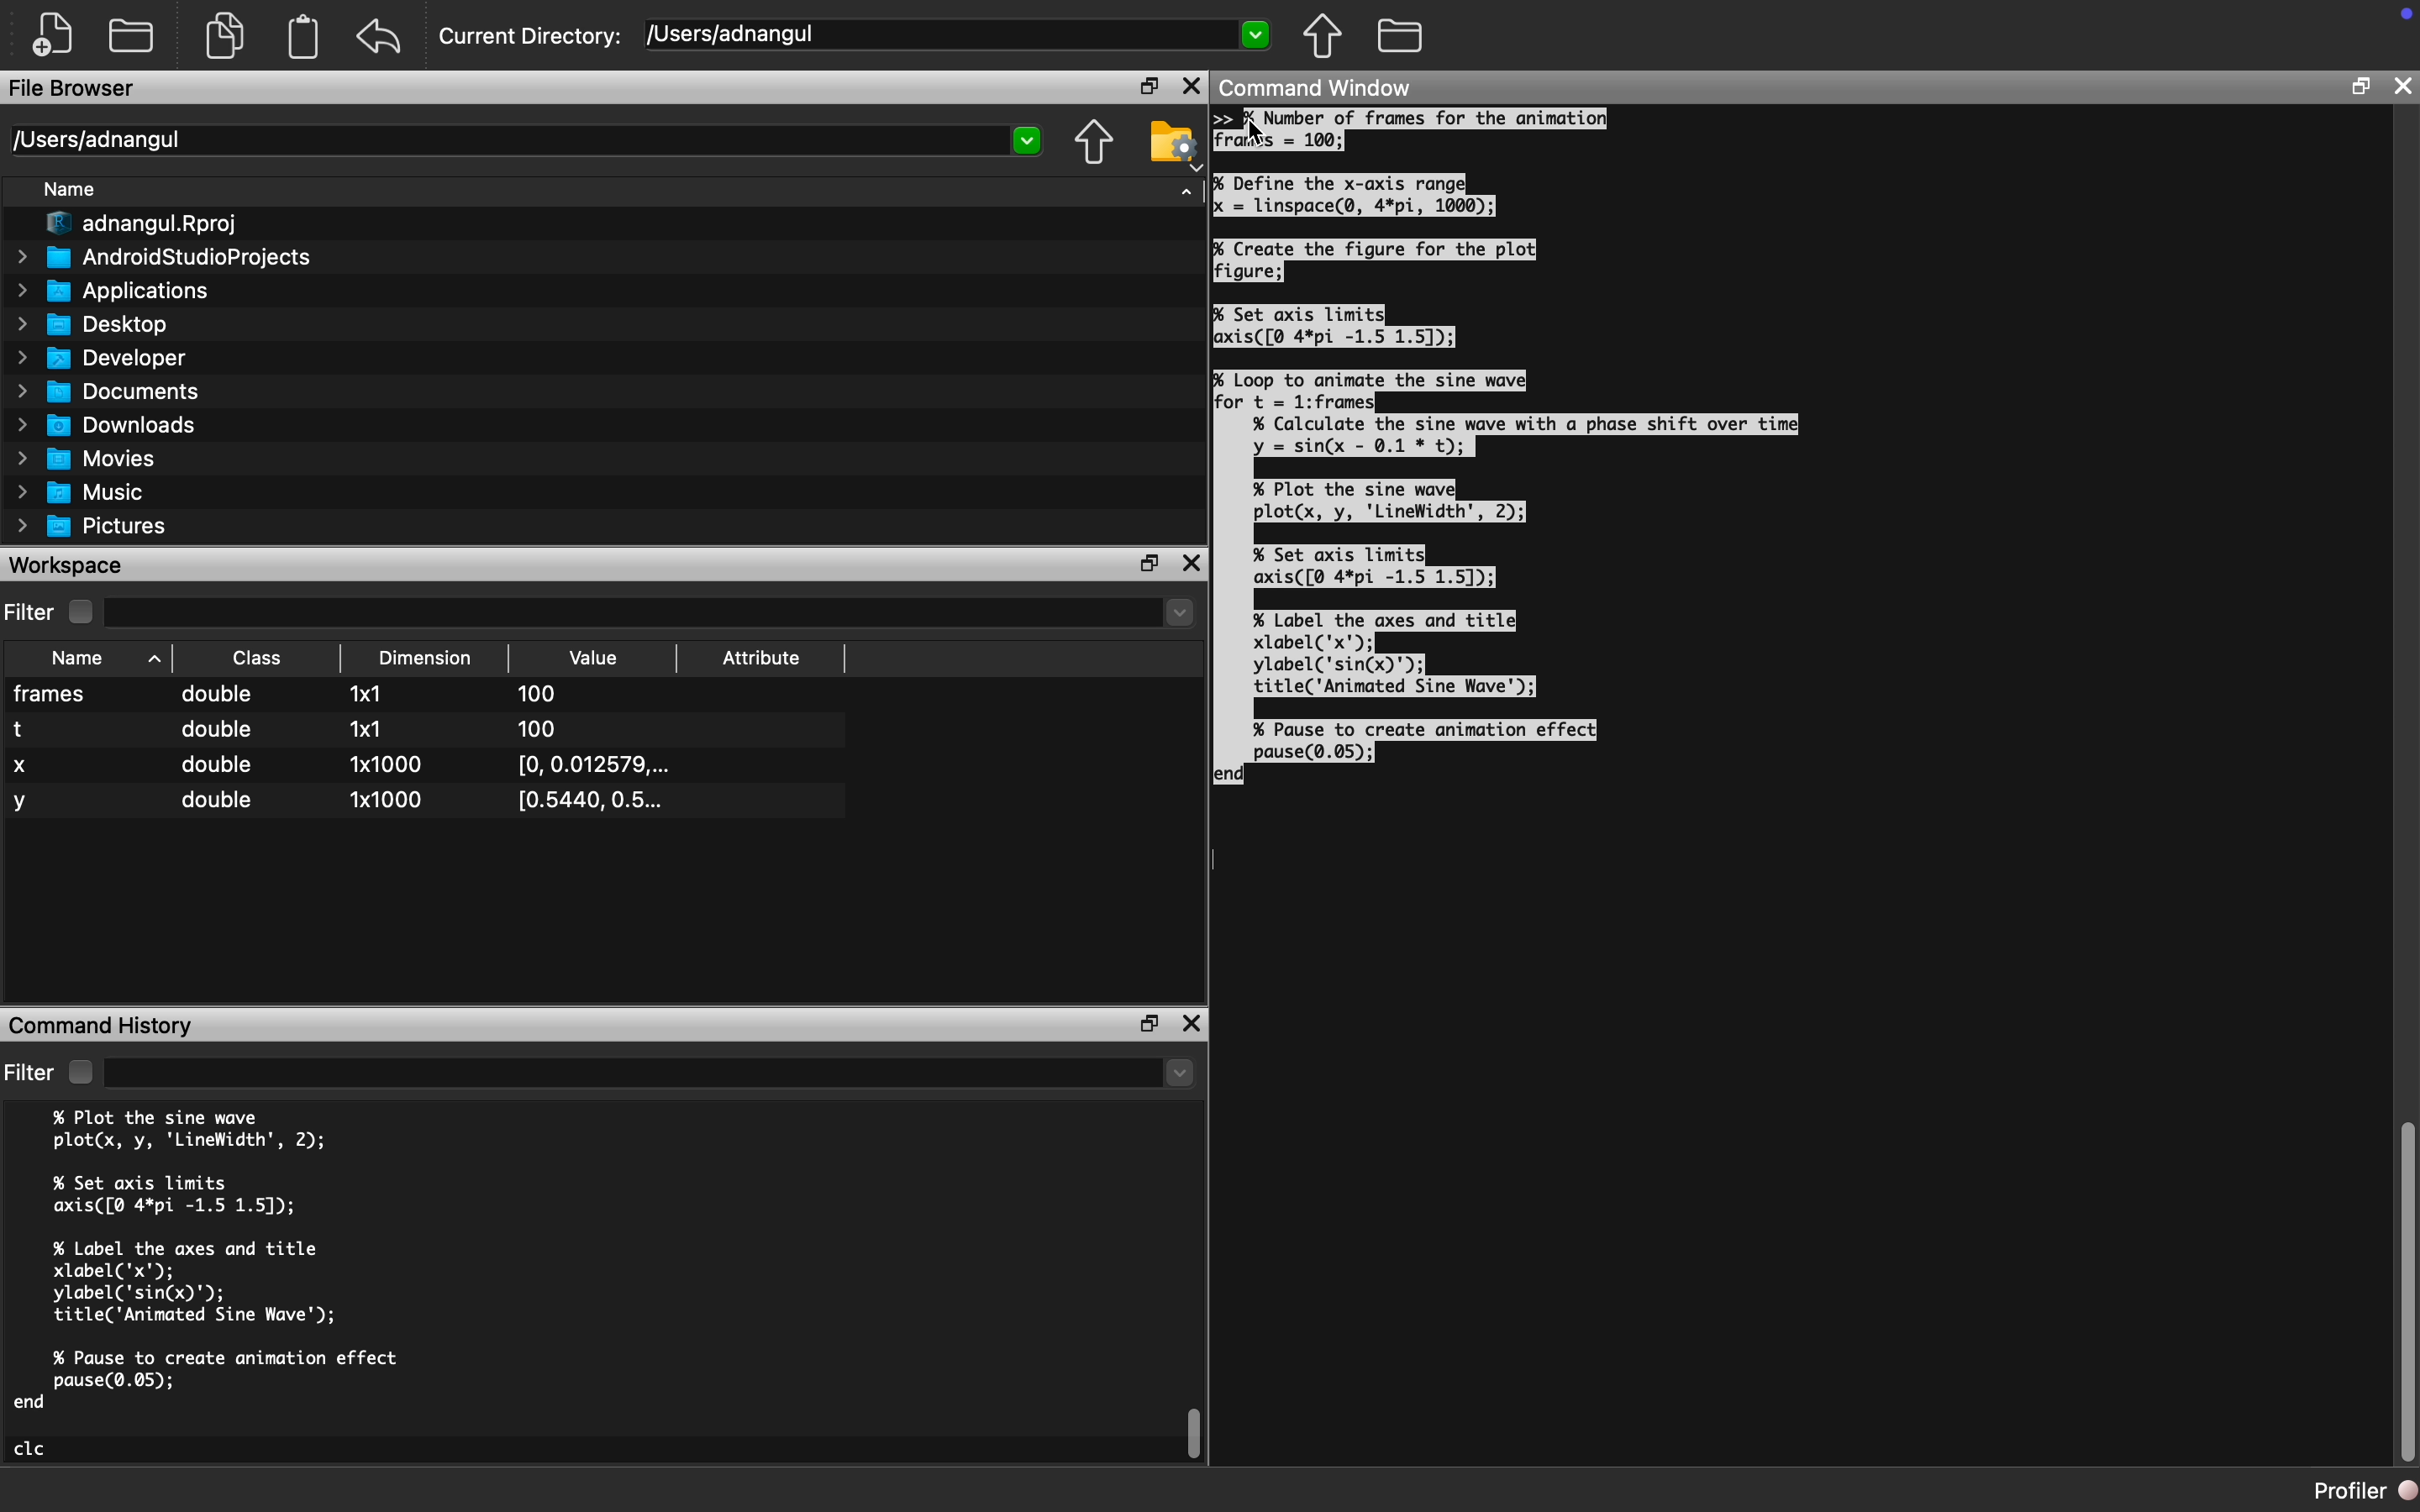 This screenshot has height=1512, width=2420. Describe the element at coordinates (28, 1074) in the screenshot. I see `Filter` at that location.